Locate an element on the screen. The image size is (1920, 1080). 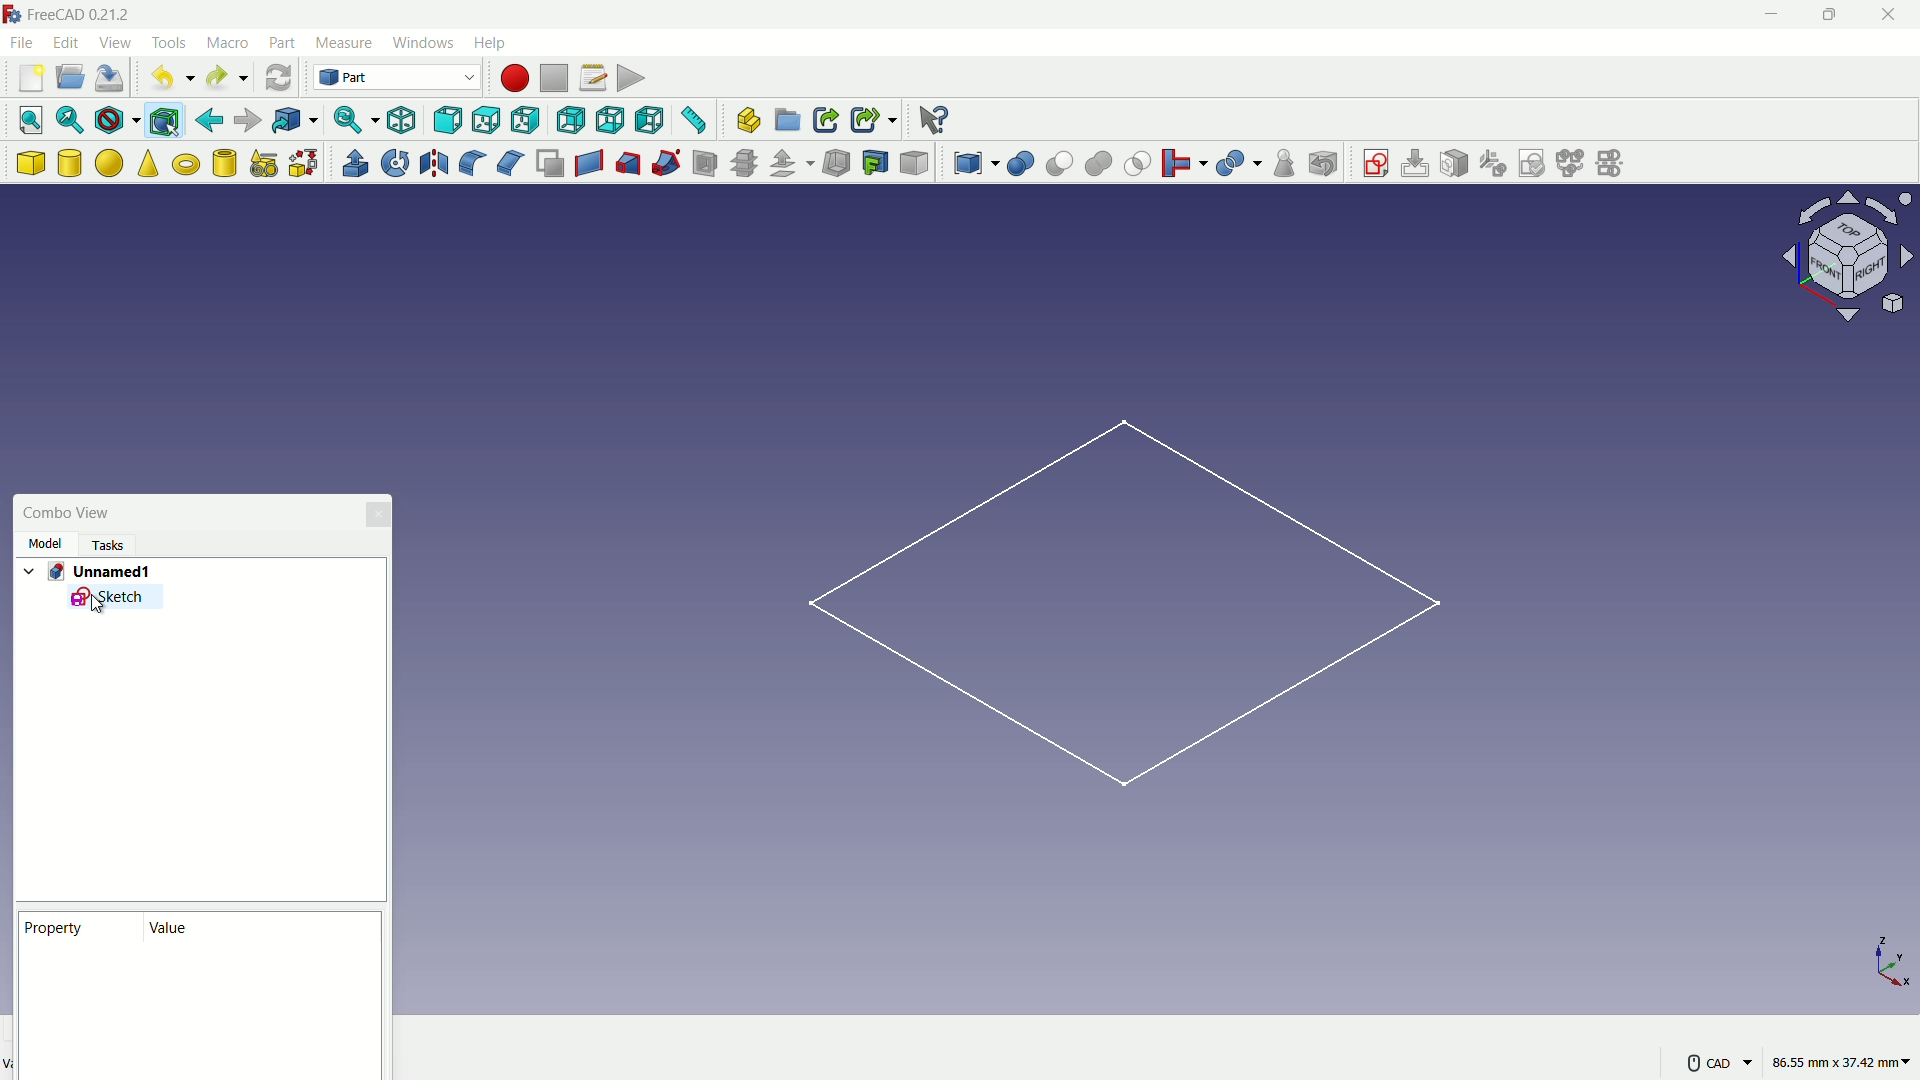
front view is located at coordinates (447, 119).